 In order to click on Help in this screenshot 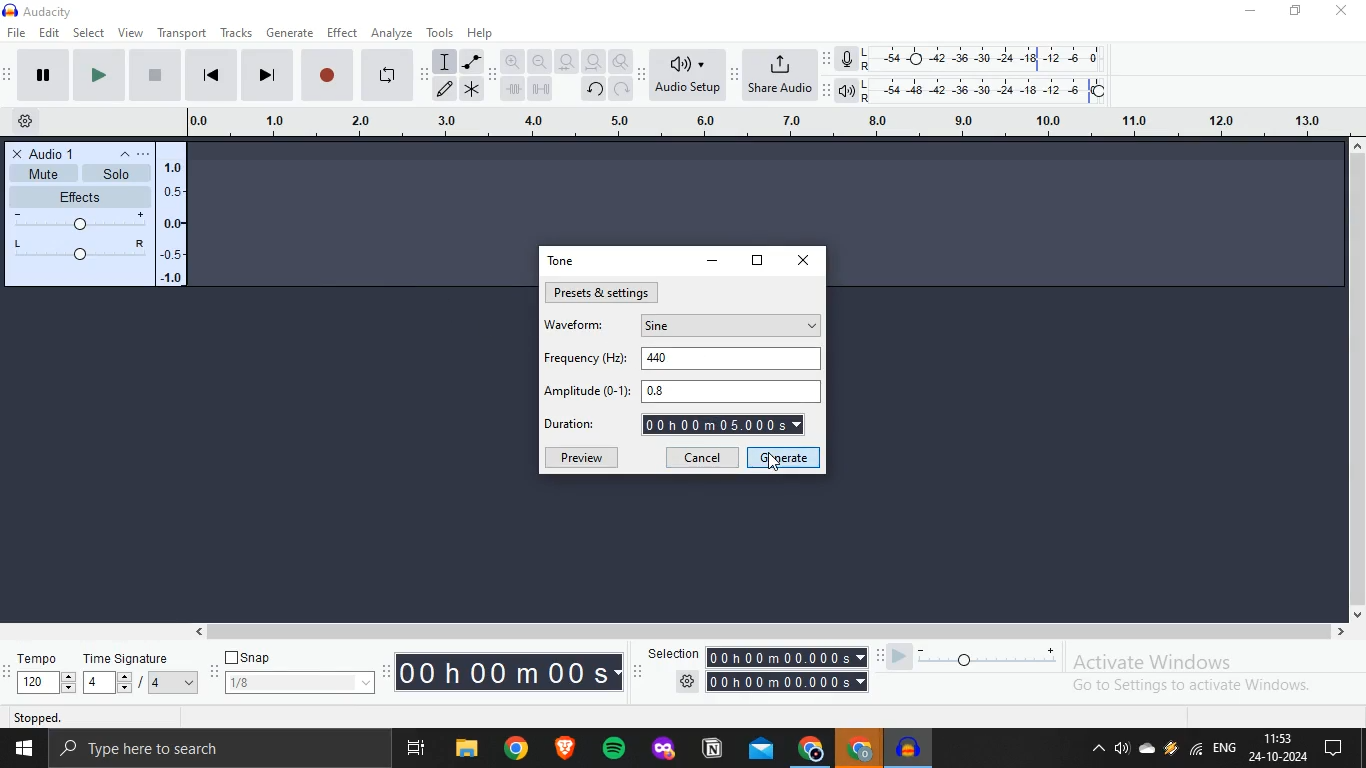, I will do `click(485, 32)`.